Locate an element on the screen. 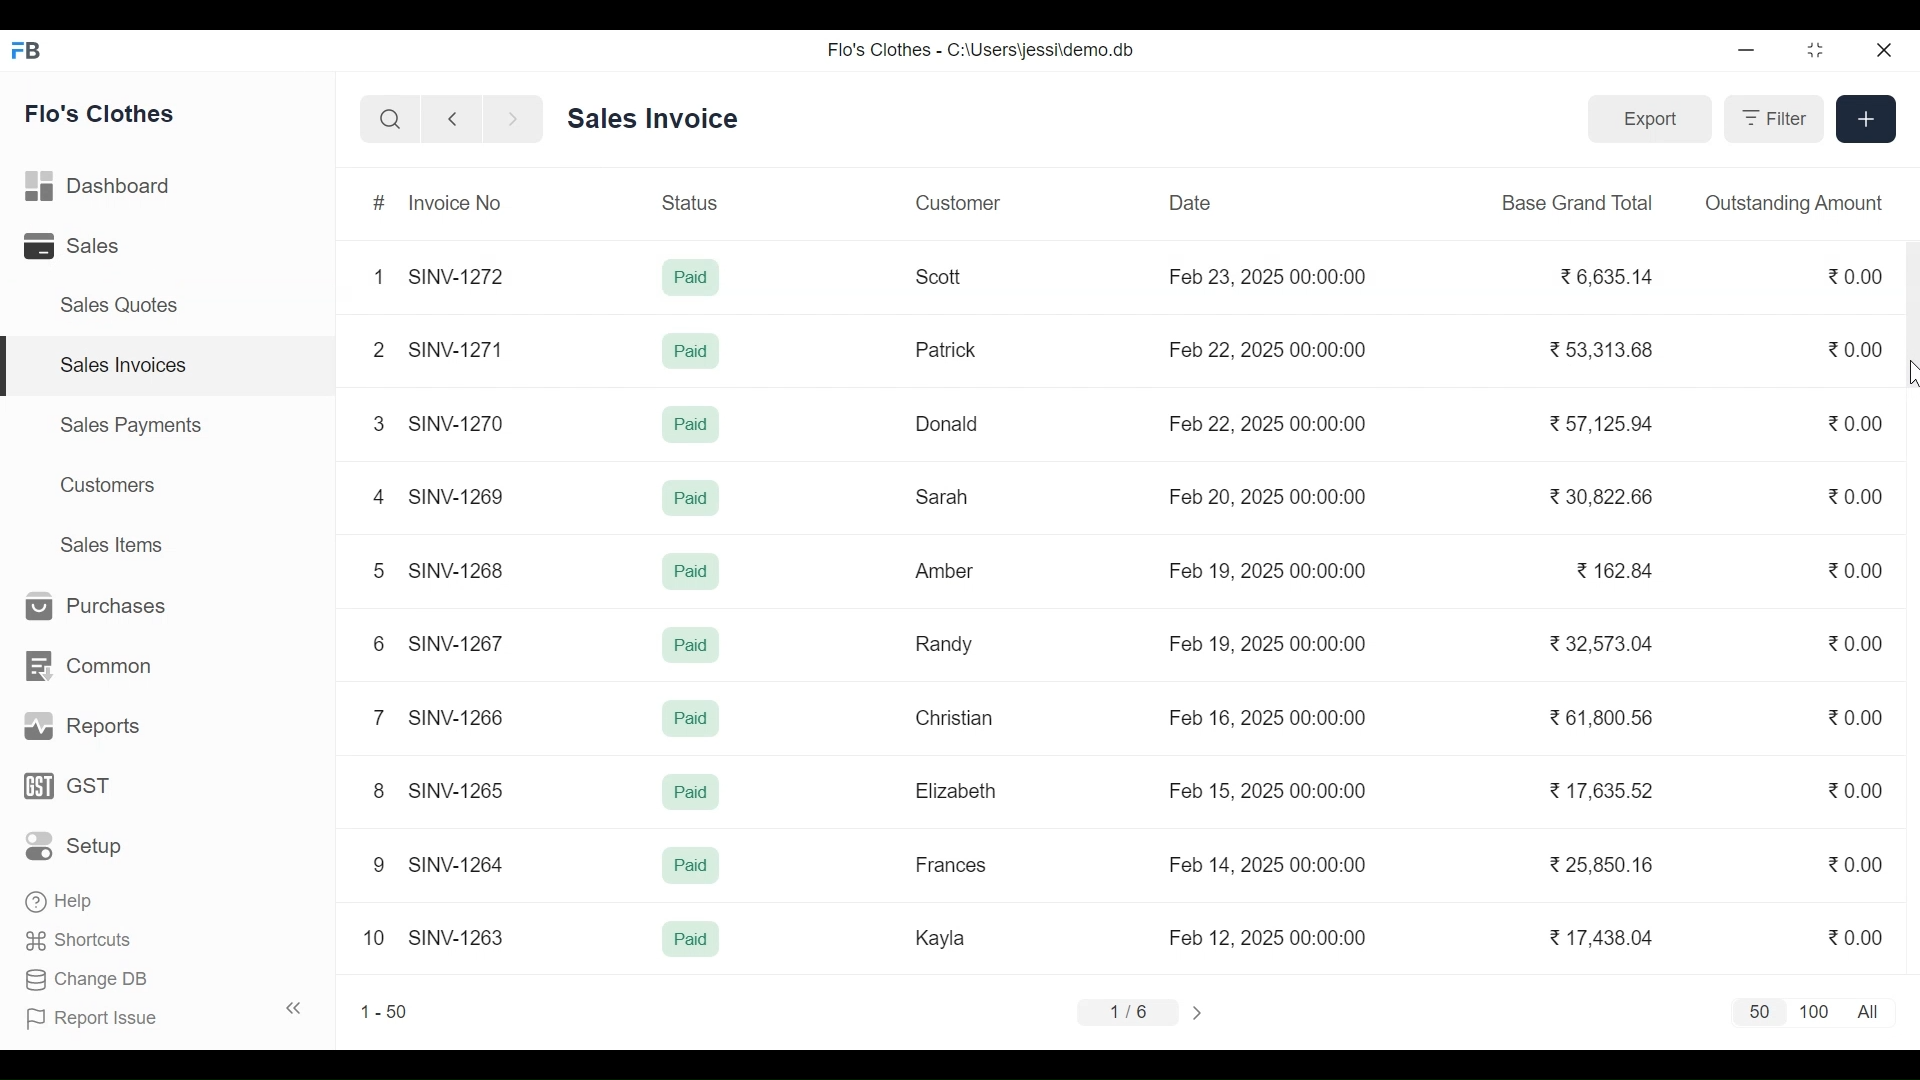 The image size is (1920, 1080). Filter is located at coordinates (1771, 118).